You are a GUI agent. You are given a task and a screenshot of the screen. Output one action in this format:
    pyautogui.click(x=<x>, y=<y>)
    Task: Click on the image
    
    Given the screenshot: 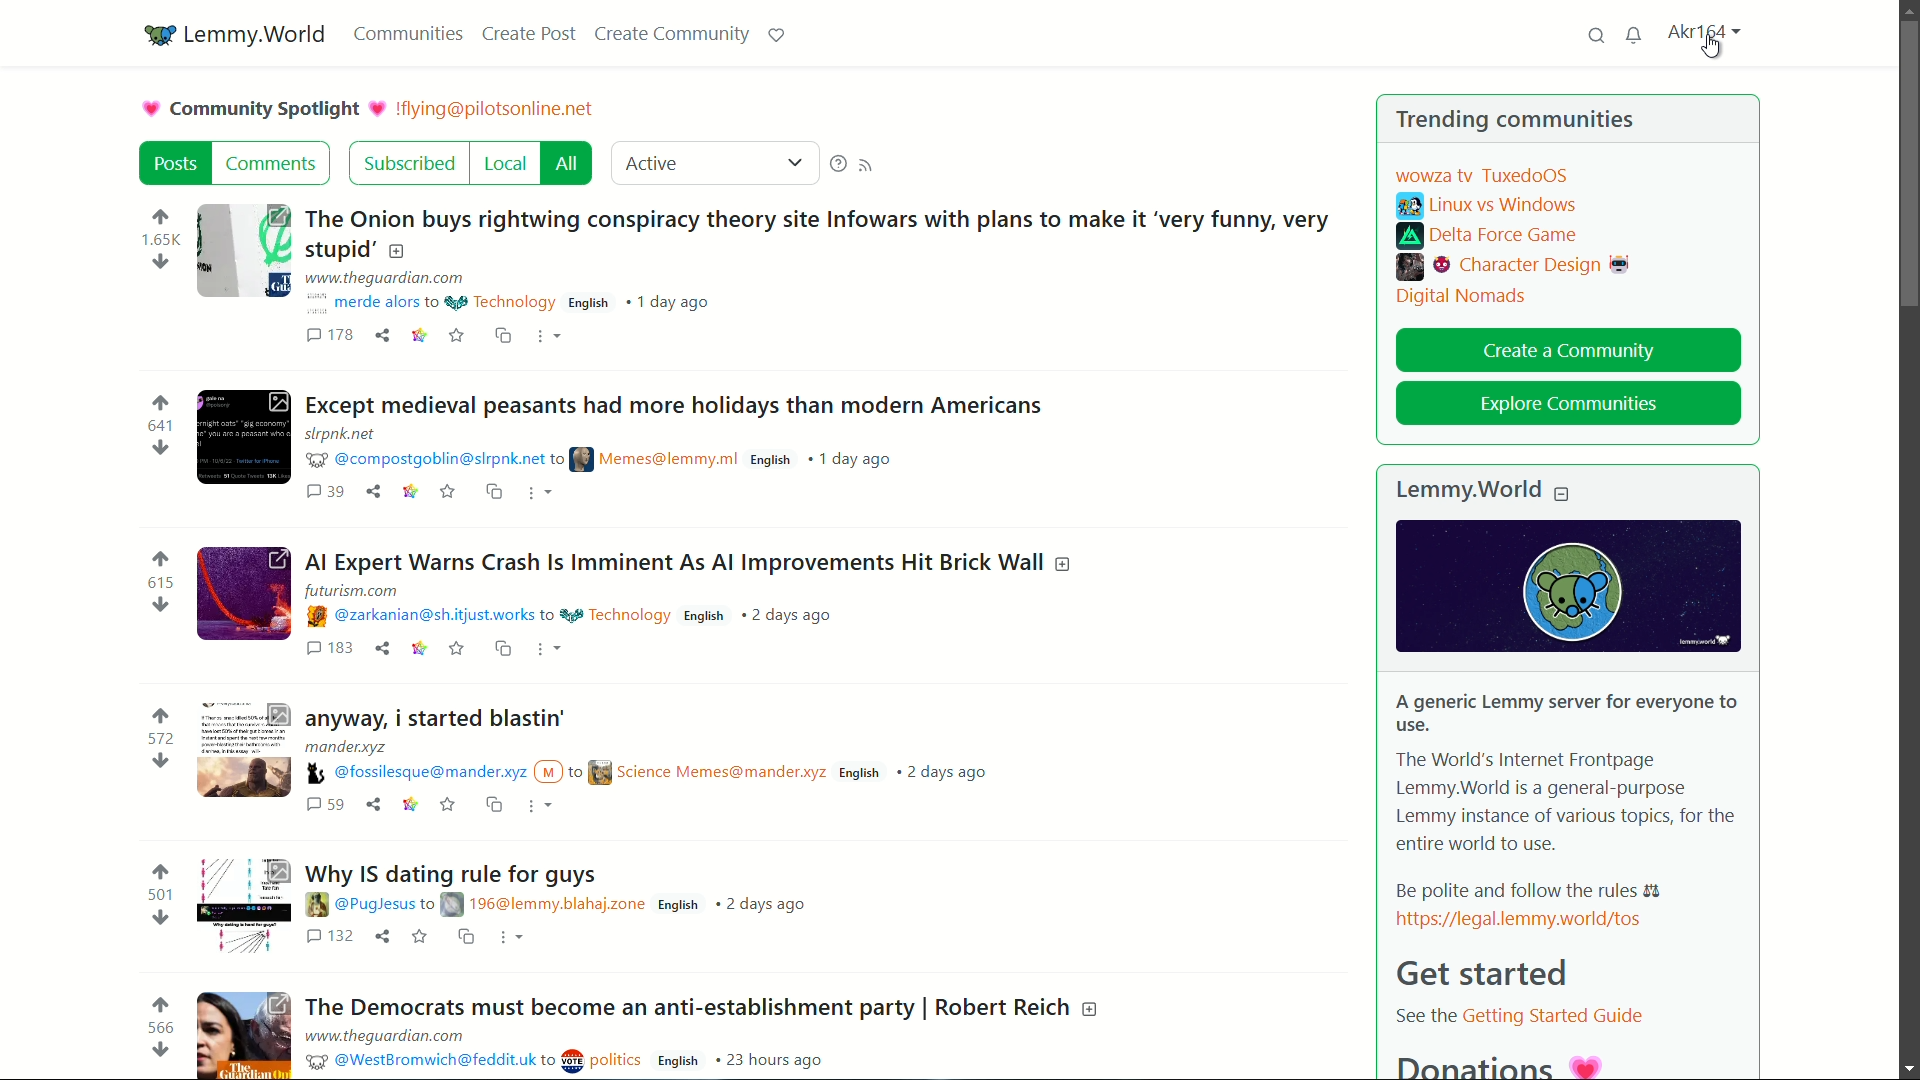 What is the action you would take?
    pyautogui.click(x=243, y=904)
    